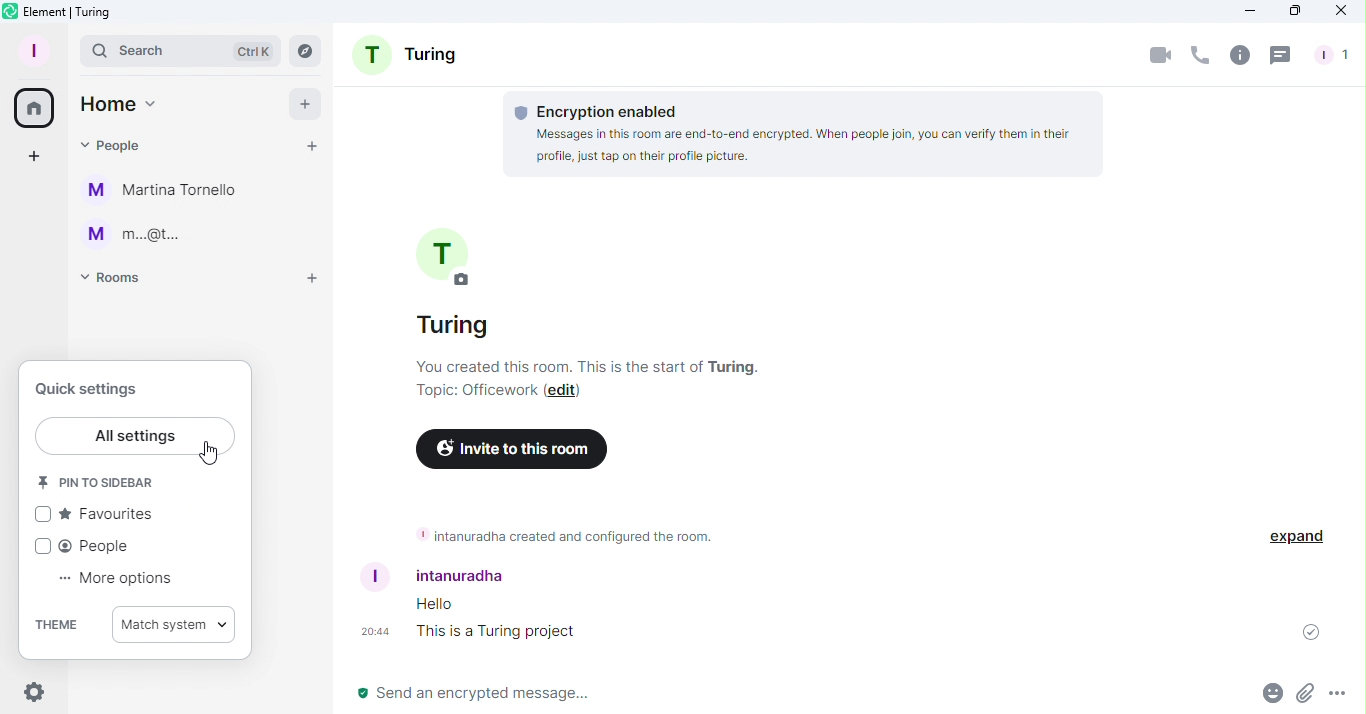 This screenshot has height=714, width=1366. Describe the element at coordinates (313, 145) in the screenshot. I see `Start chat` at that location.